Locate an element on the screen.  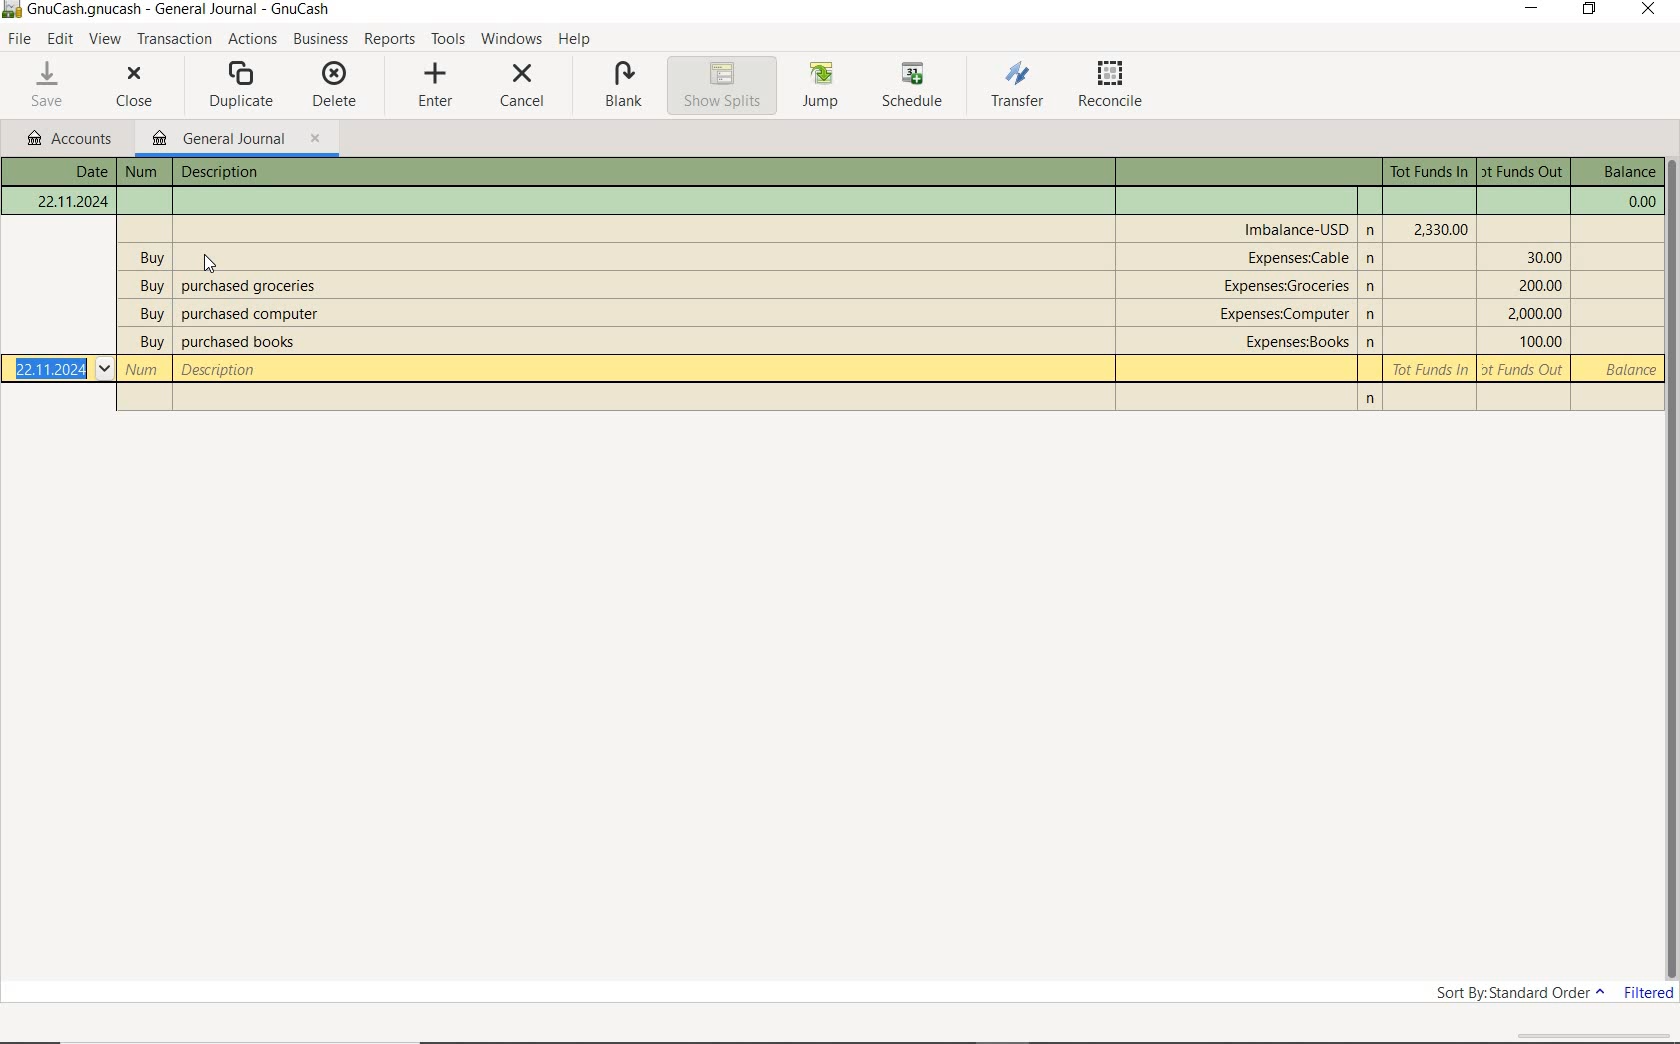
jump is located at coordinates (822, 87).